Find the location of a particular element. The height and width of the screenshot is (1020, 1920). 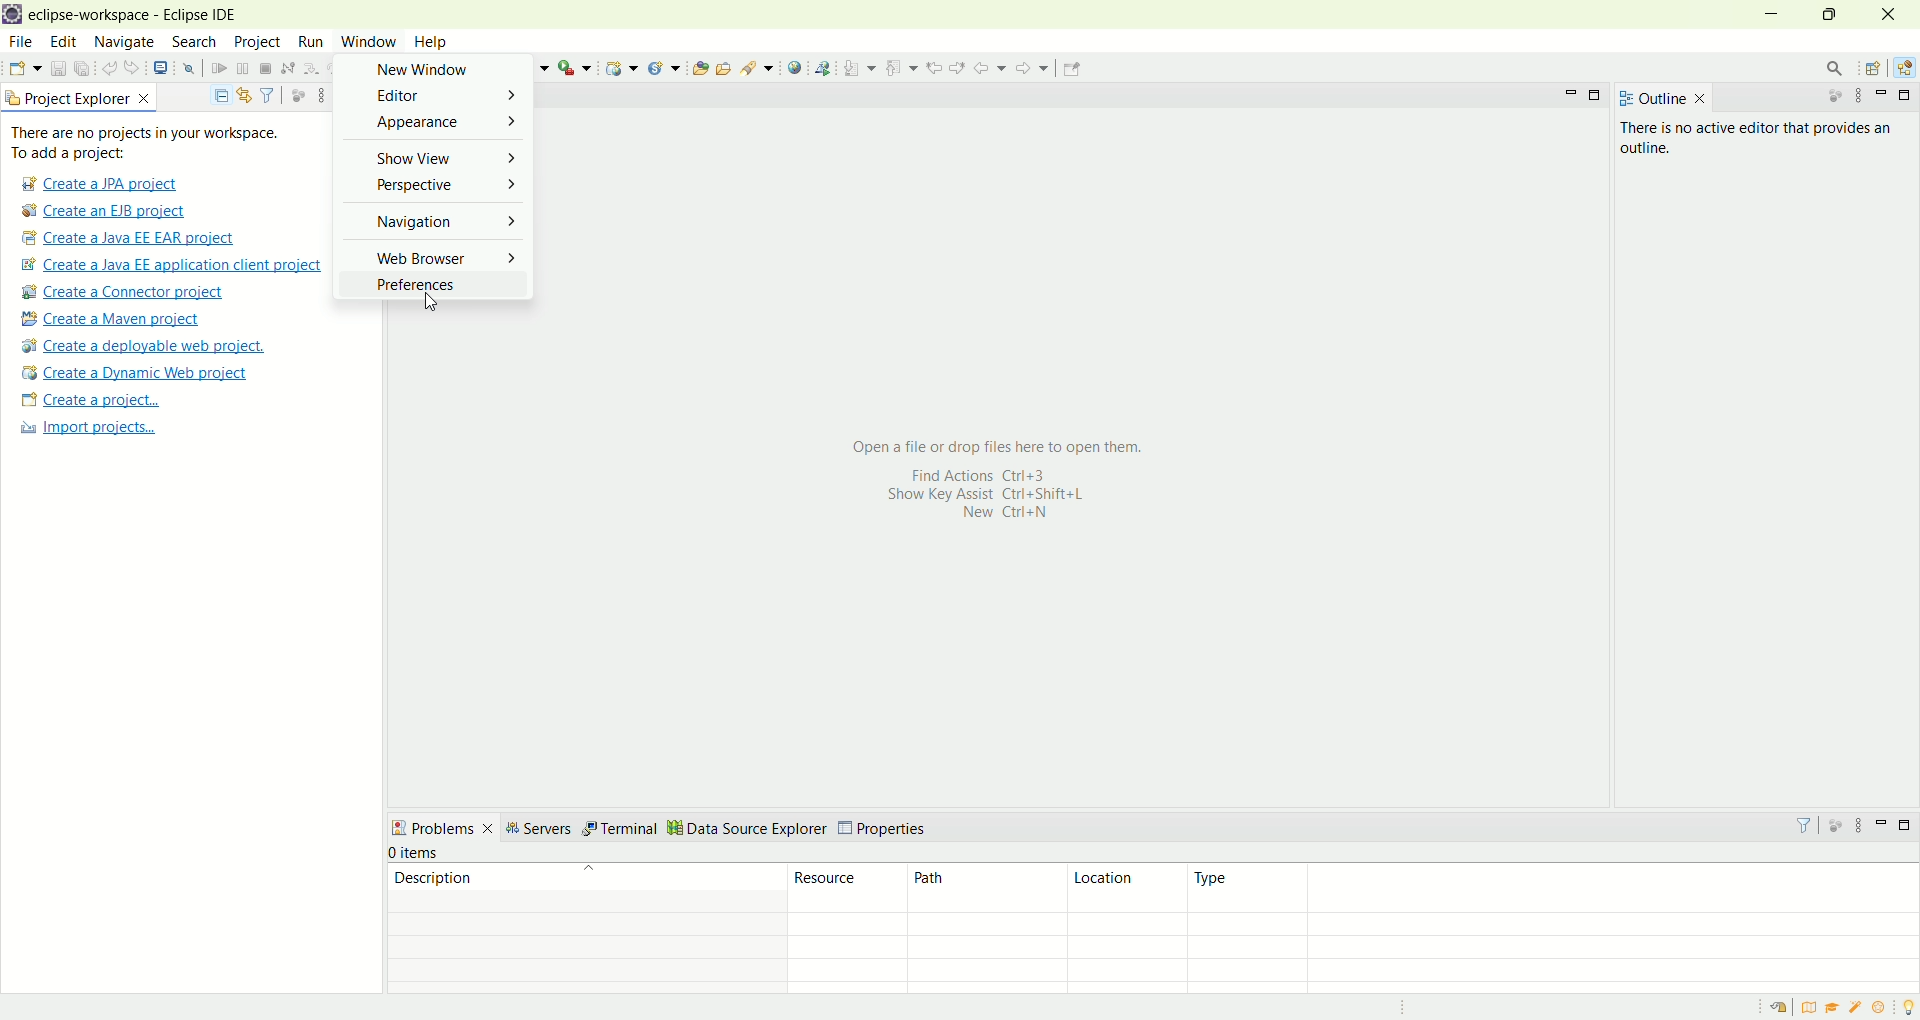

problems is located at coordinates (442, 827).